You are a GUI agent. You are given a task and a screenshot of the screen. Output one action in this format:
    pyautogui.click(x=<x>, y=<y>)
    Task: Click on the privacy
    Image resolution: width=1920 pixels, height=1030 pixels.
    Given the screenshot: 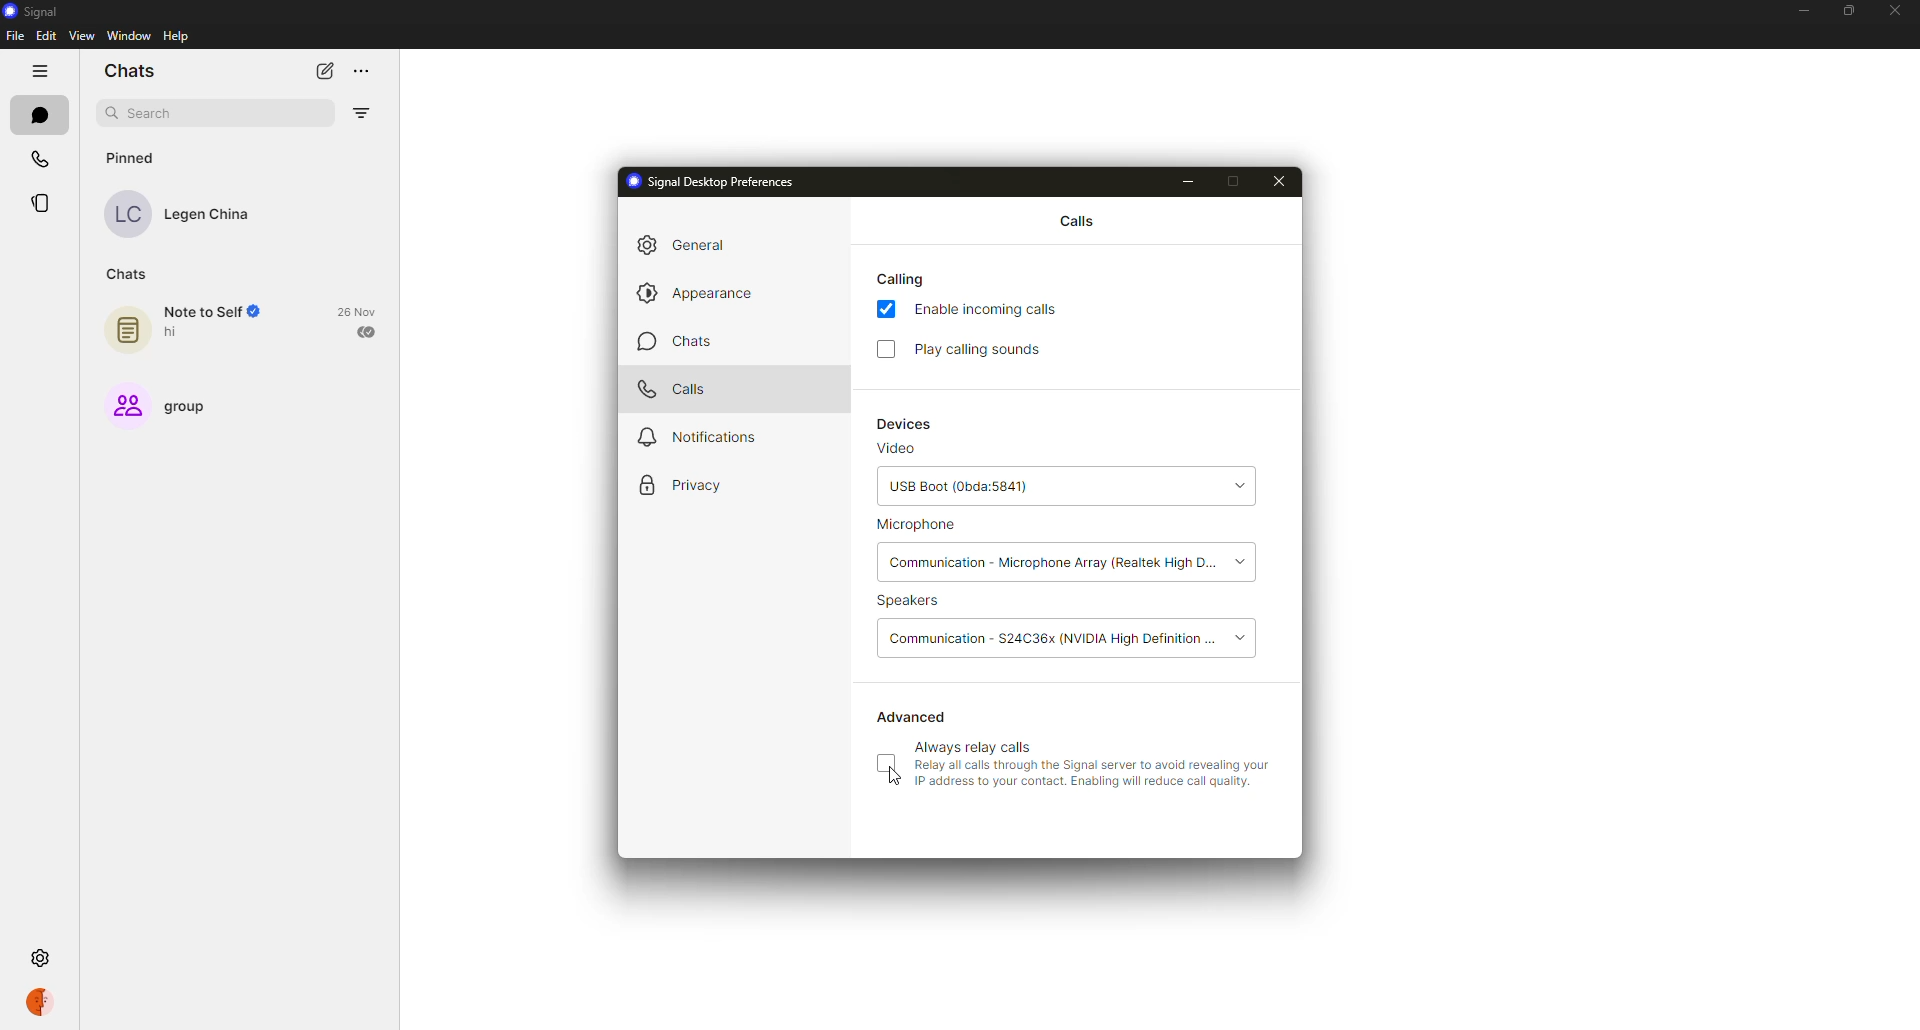 What is the action you would take?
    pyautogui.click(x=680, y=486)
    